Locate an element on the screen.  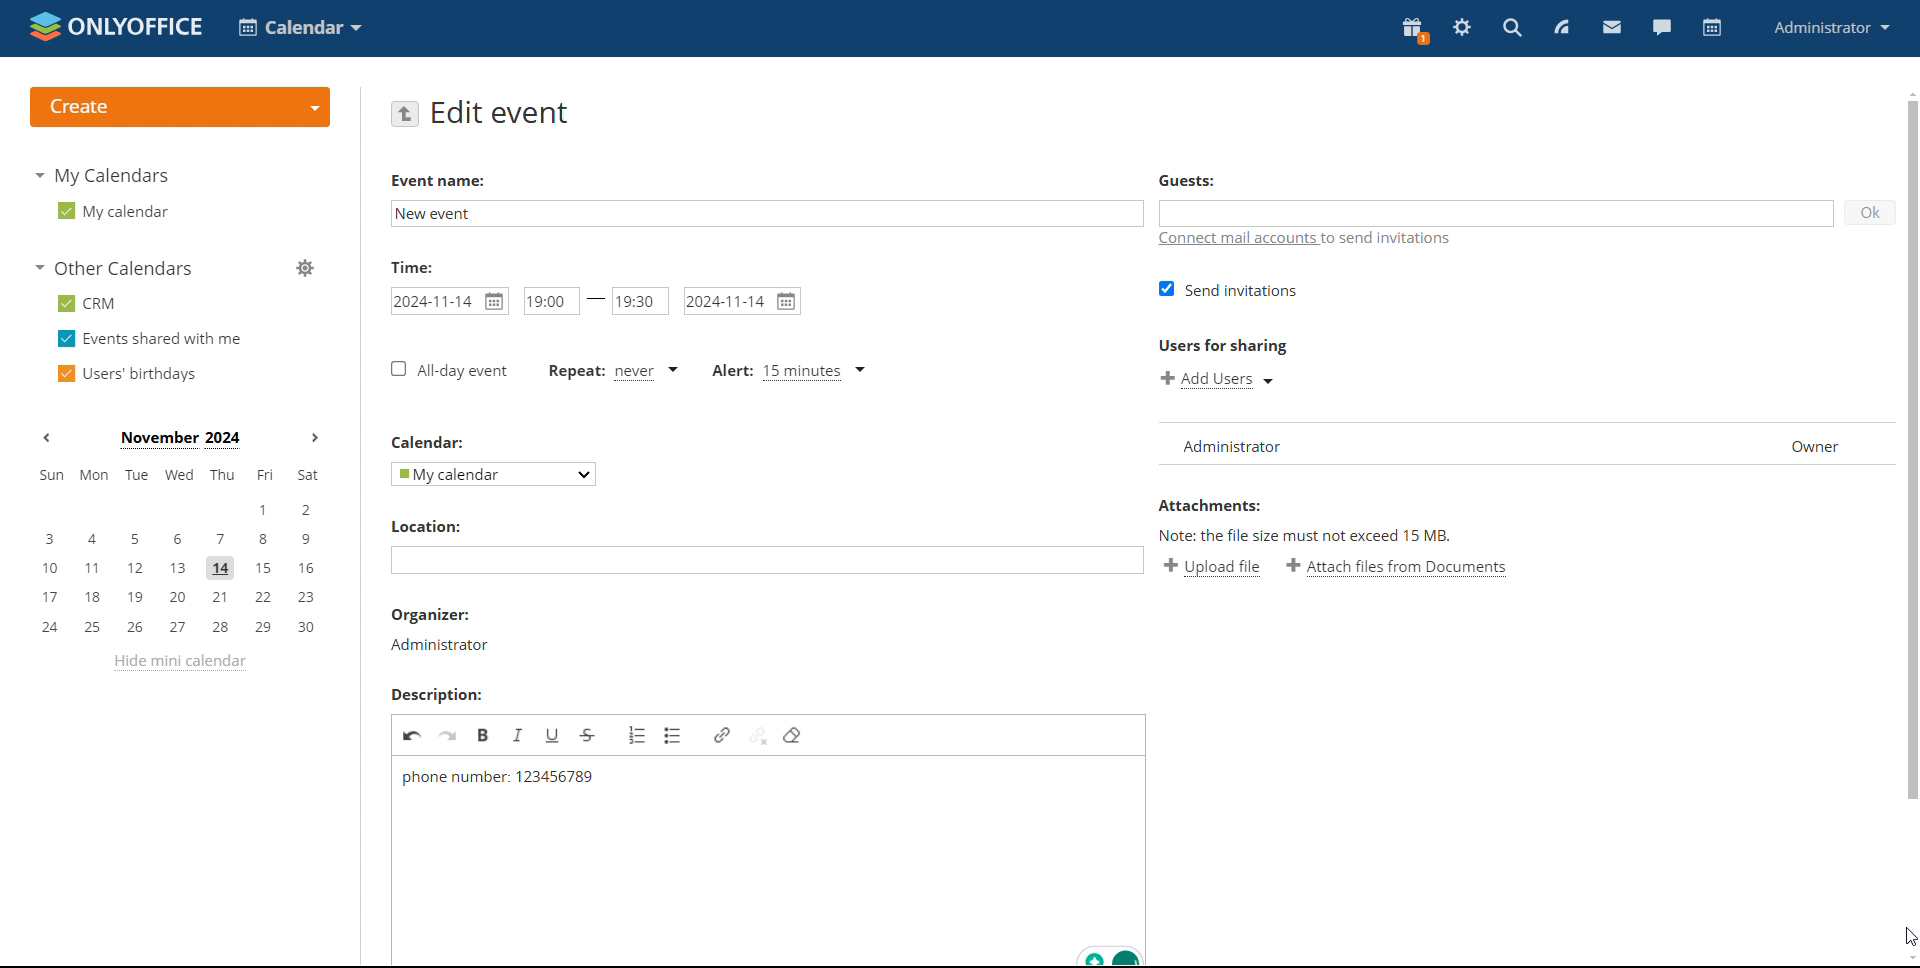
undo is located at coordinates (411, 733).